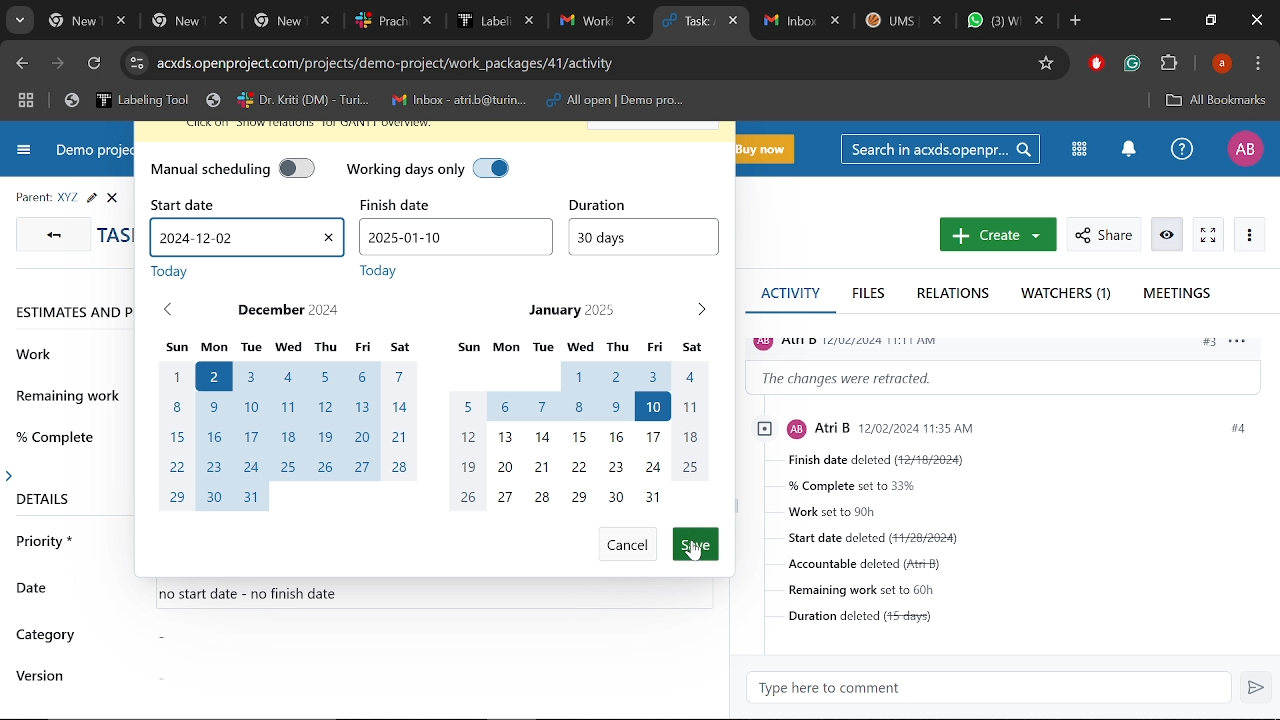  I want to click on Previous month, so click(170, 310).